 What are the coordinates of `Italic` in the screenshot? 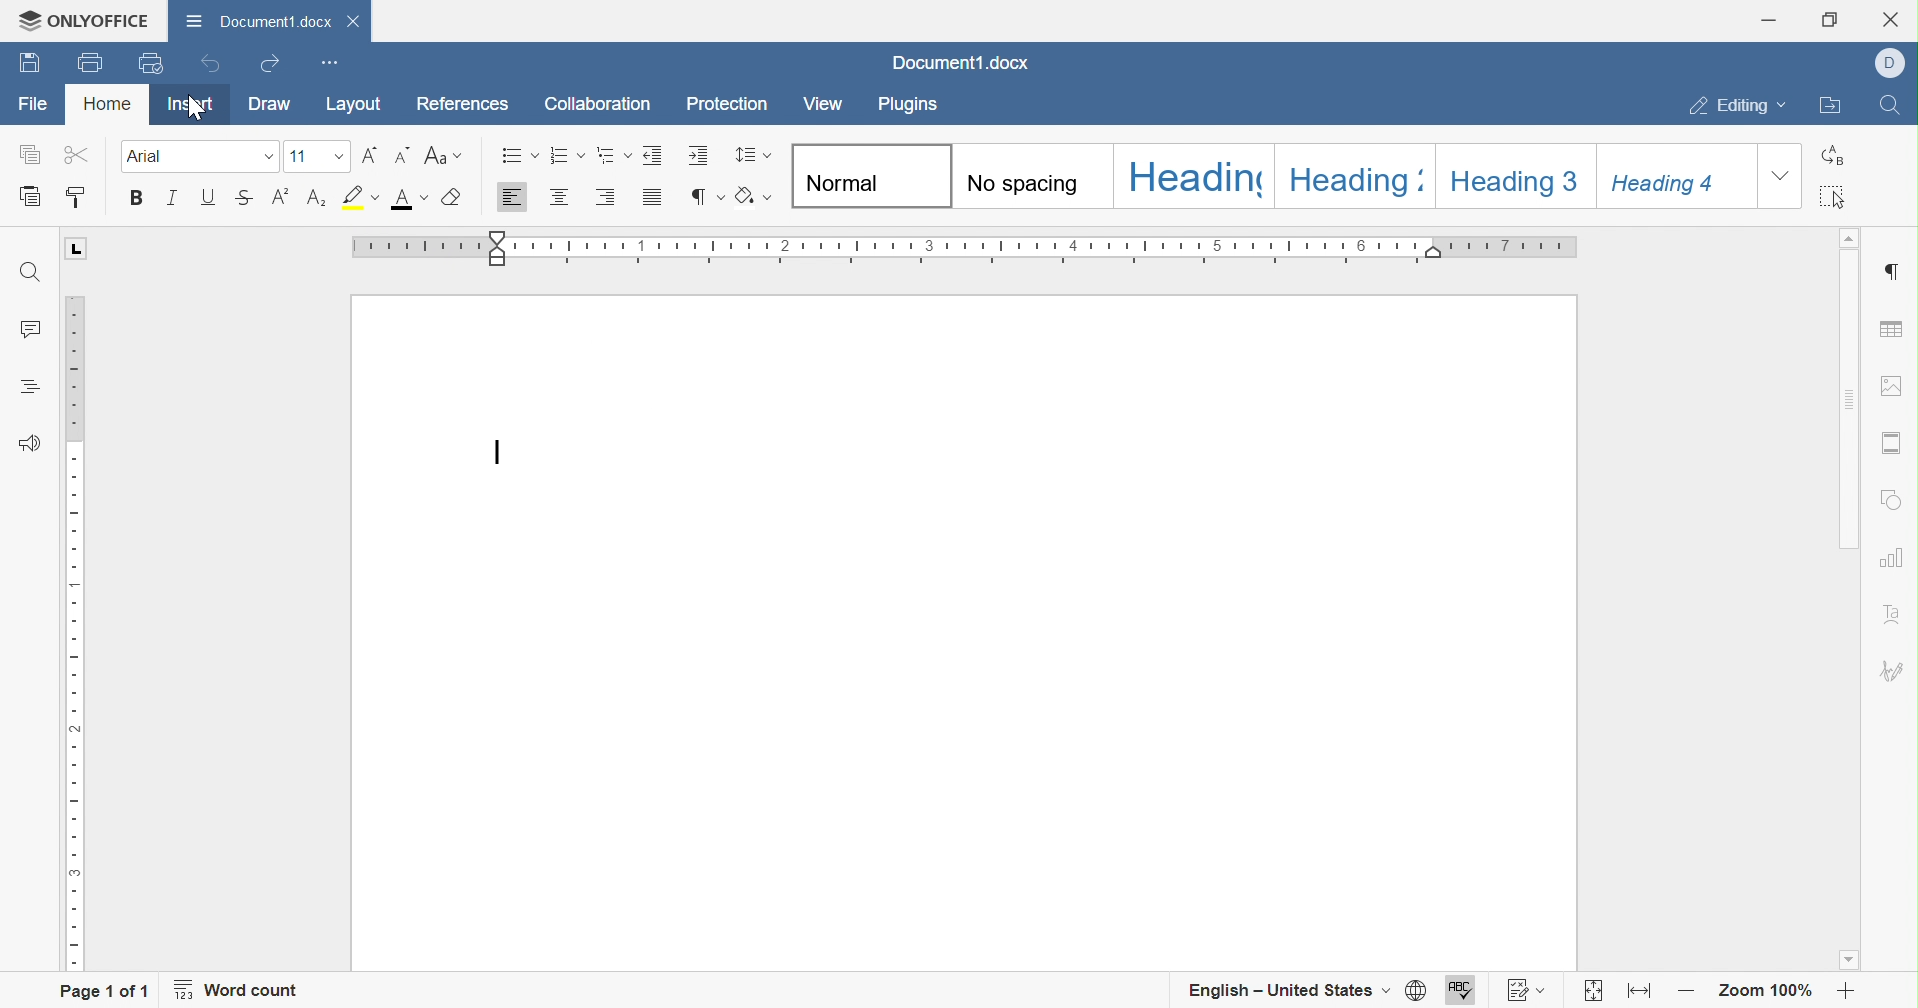 It's located at (176, 195).